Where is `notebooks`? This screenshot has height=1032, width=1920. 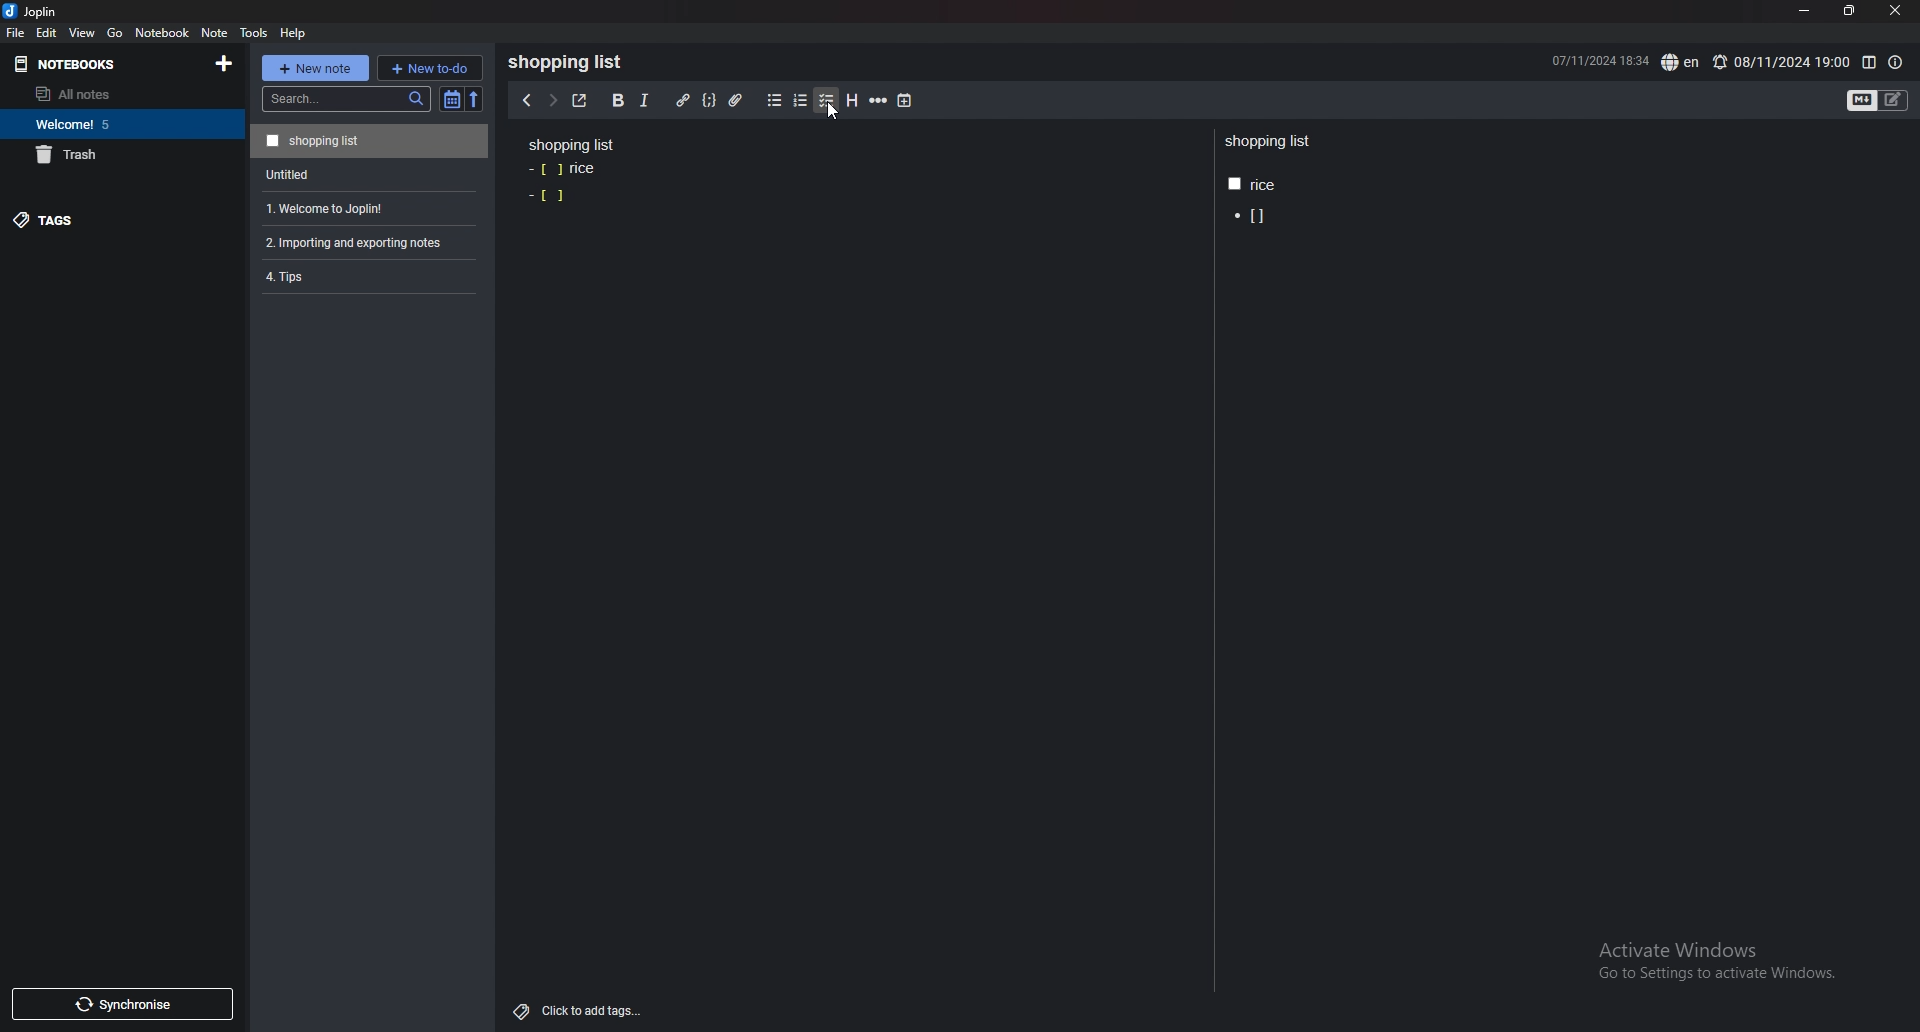
notebooks is located at coordinates (92, 65).